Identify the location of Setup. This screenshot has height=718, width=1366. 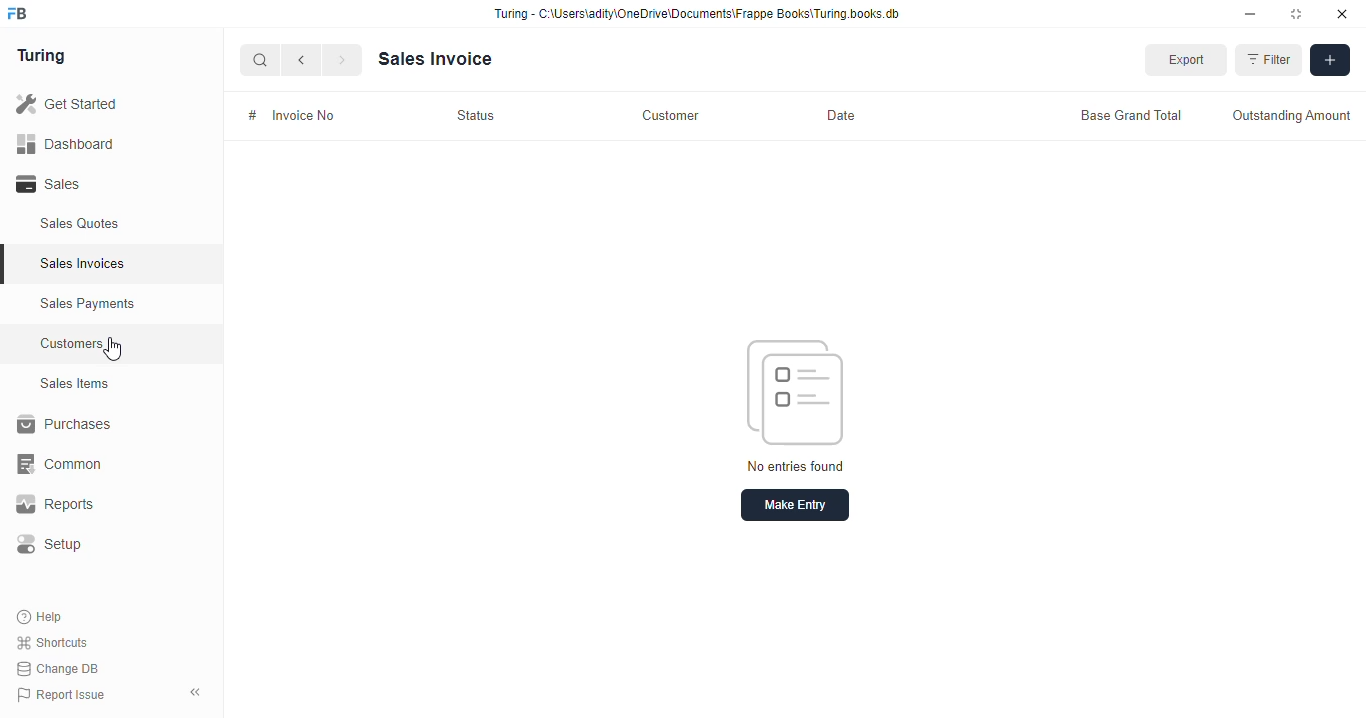
(101, 544).